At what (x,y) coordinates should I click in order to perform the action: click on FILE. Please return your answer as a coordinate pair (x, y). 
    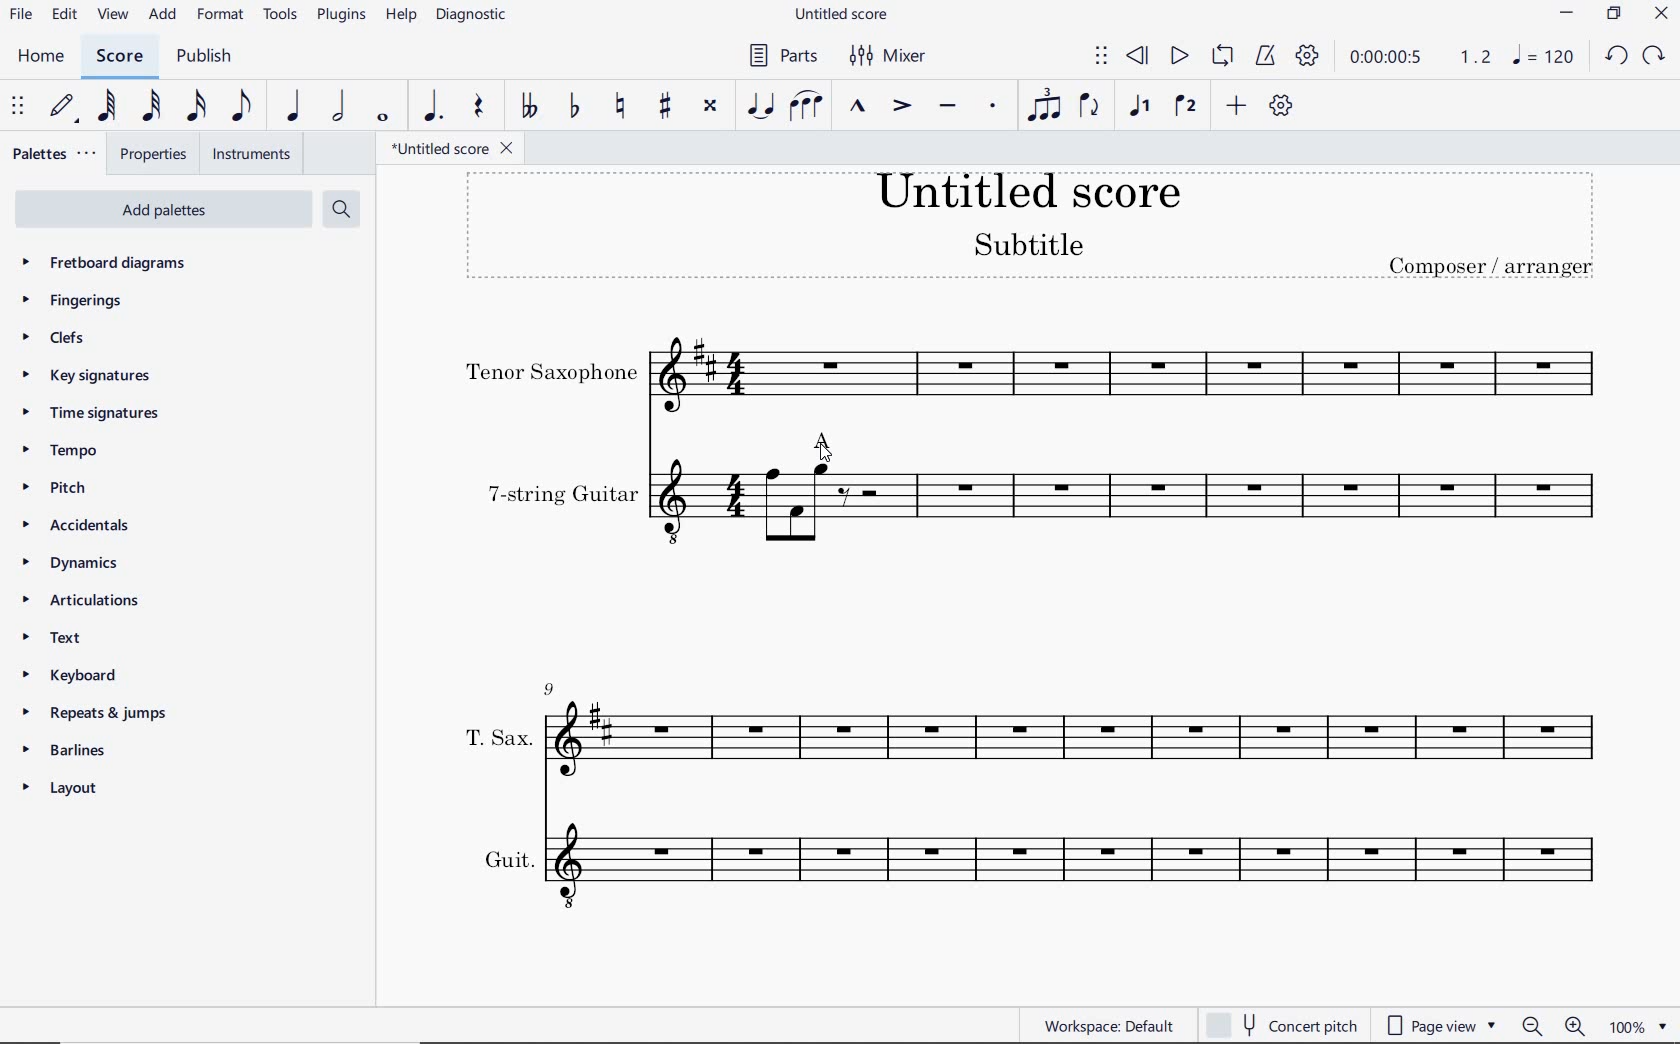
    Looking at the image, I should click on (21, 16).